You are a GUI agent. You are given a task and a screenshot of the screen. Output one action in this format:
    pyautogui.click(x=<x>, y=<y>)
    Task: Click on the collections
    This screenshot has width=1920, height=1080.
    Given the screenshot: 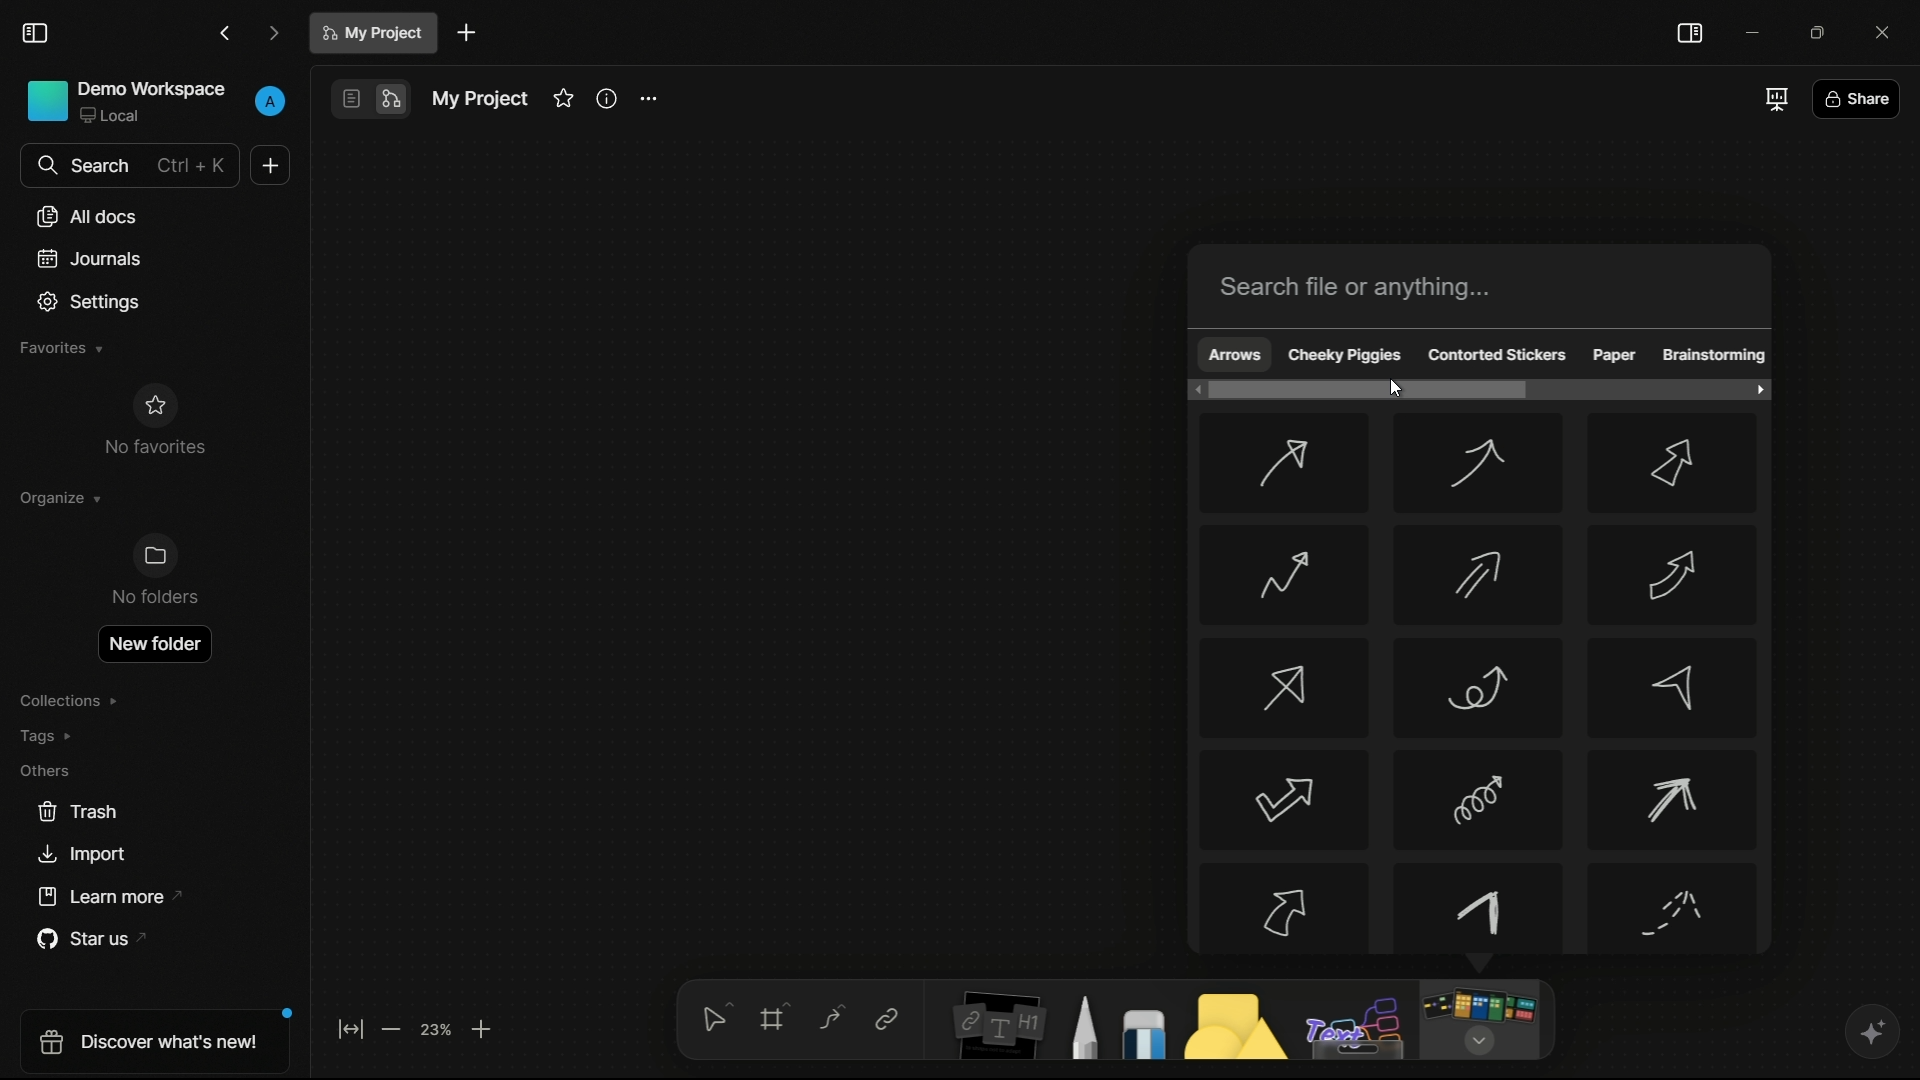 What is the action you would take?
    pyautogui.click(x=68, y=701)
    